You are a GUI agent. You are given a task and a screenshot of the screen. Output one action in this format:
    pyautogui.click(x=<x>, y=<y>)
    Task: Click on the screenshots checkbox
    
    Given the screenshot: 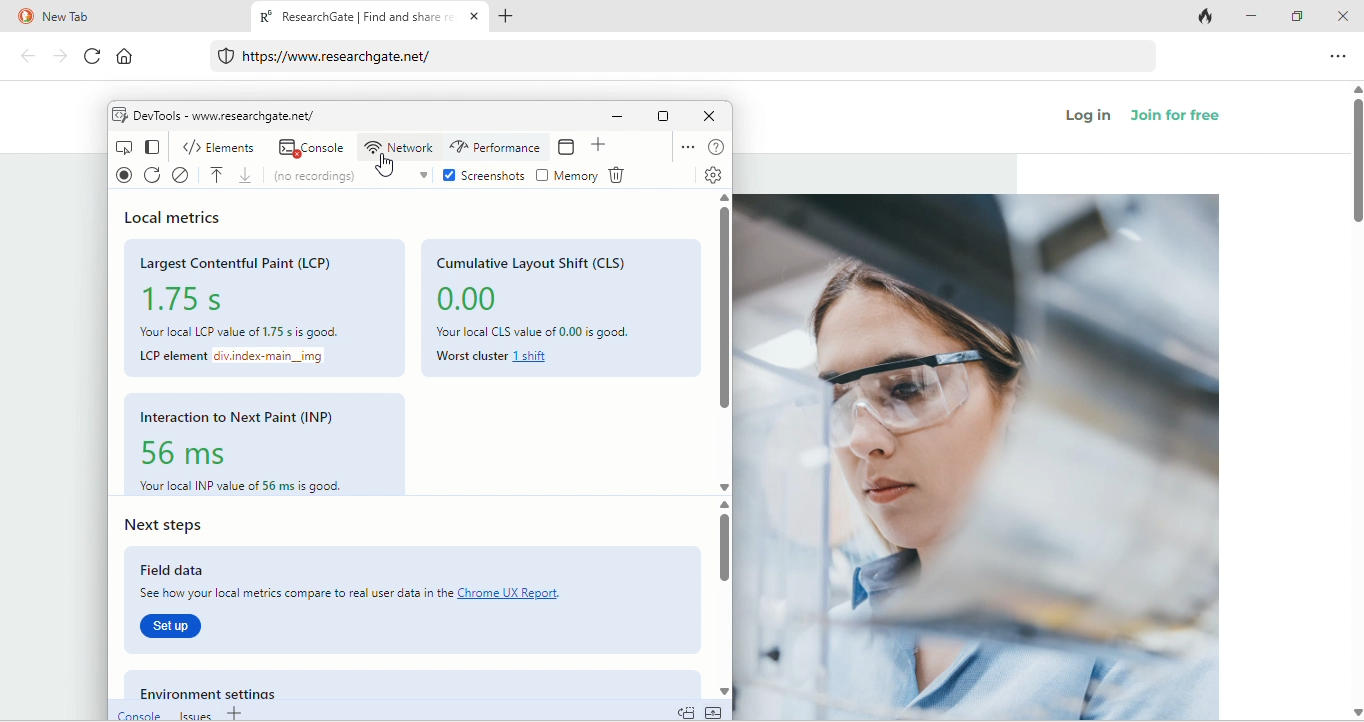 What is the action you would take?
    pyautogui.click(x=486, y=172)
    